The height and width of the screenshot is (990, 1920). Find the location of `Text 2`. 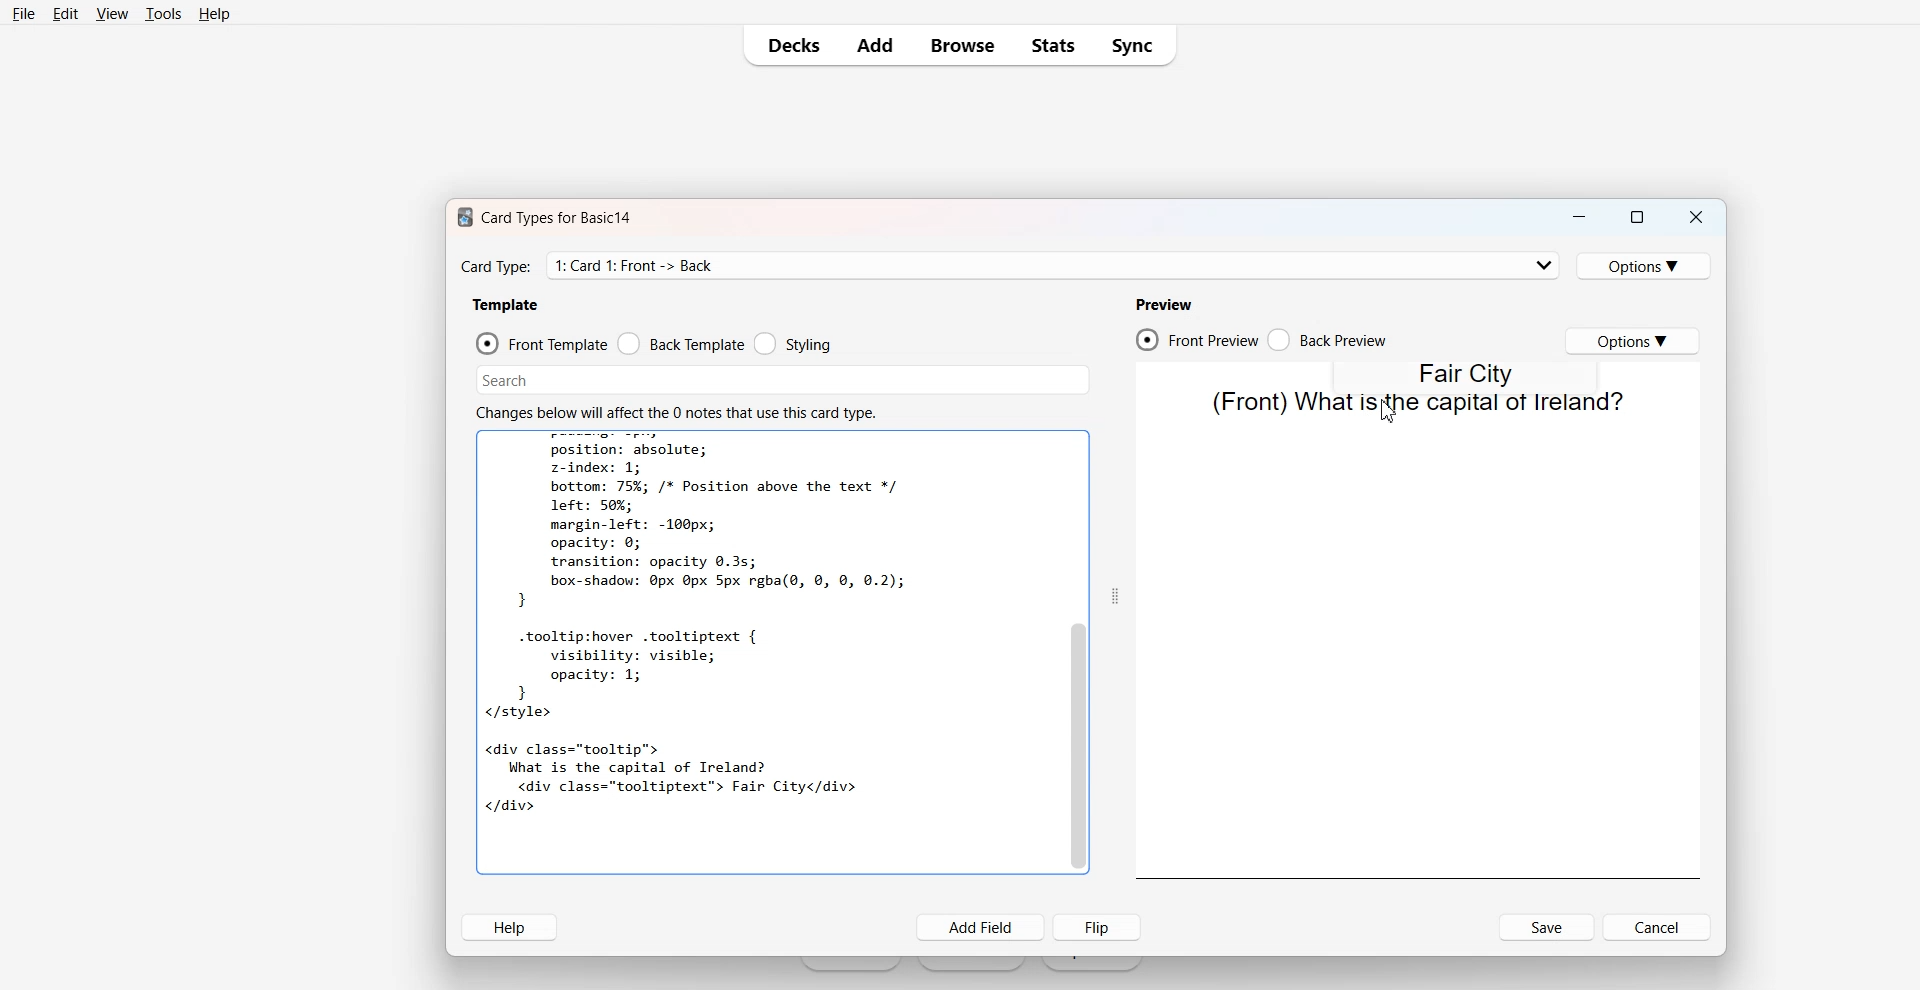

Text 2 is located at coordinates (676, 412).